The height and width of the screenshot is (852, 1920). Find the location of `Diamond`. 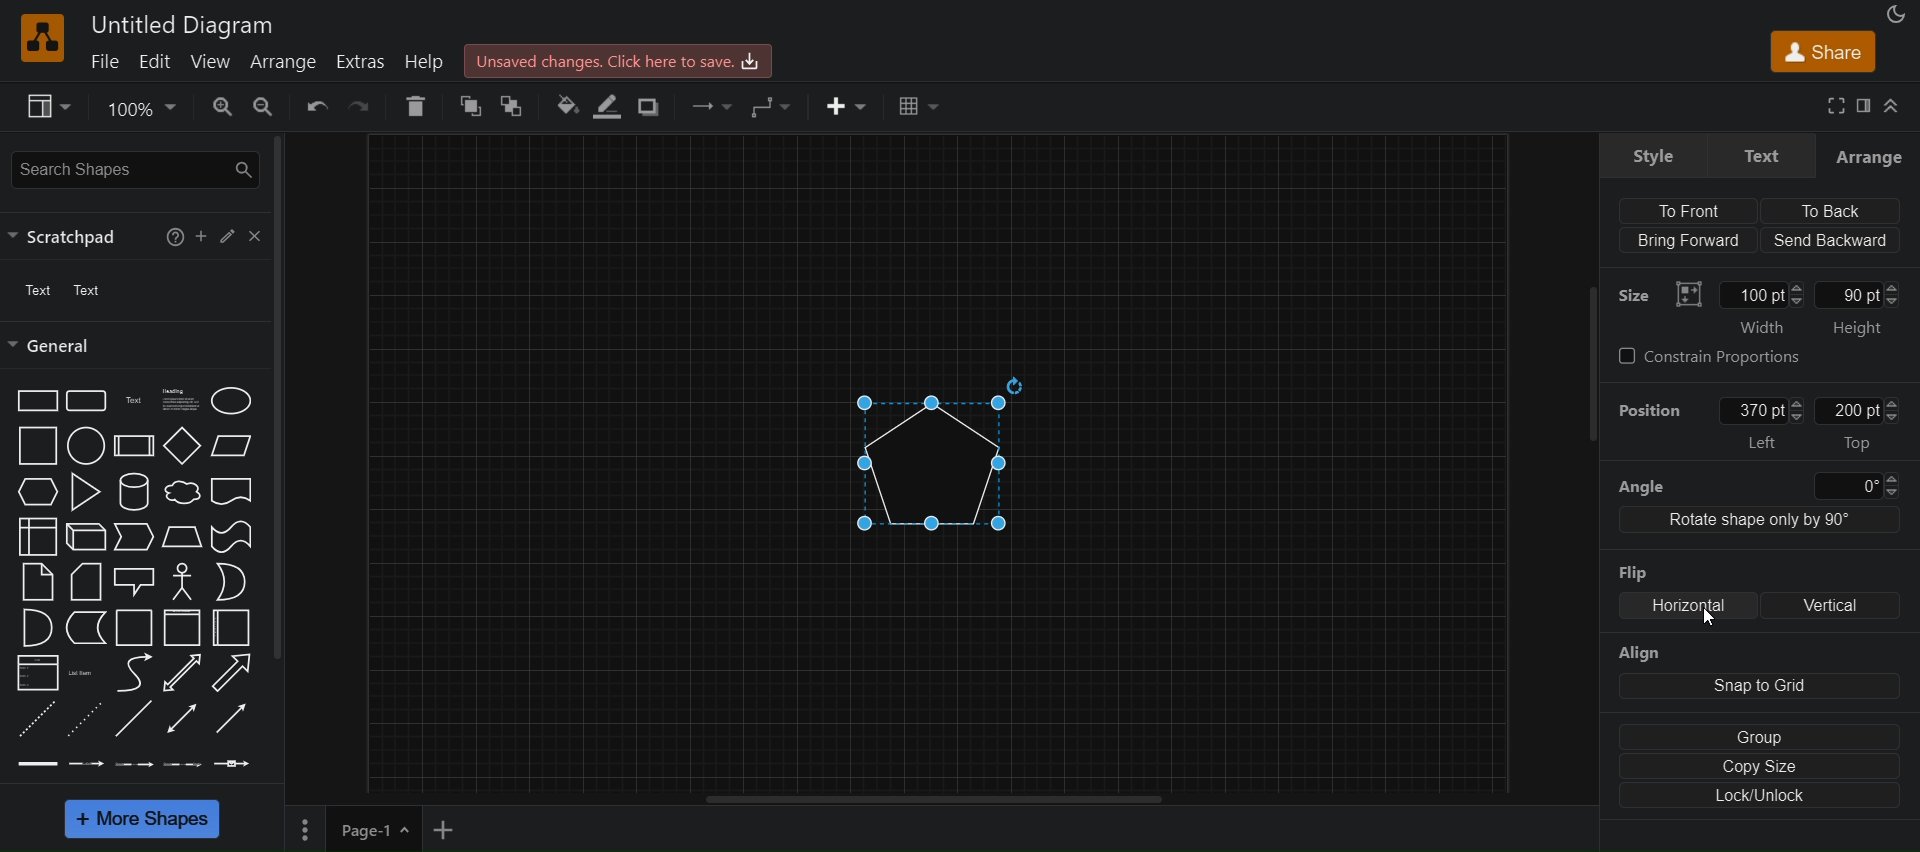

Diamond is located at coordinates (183, 446).